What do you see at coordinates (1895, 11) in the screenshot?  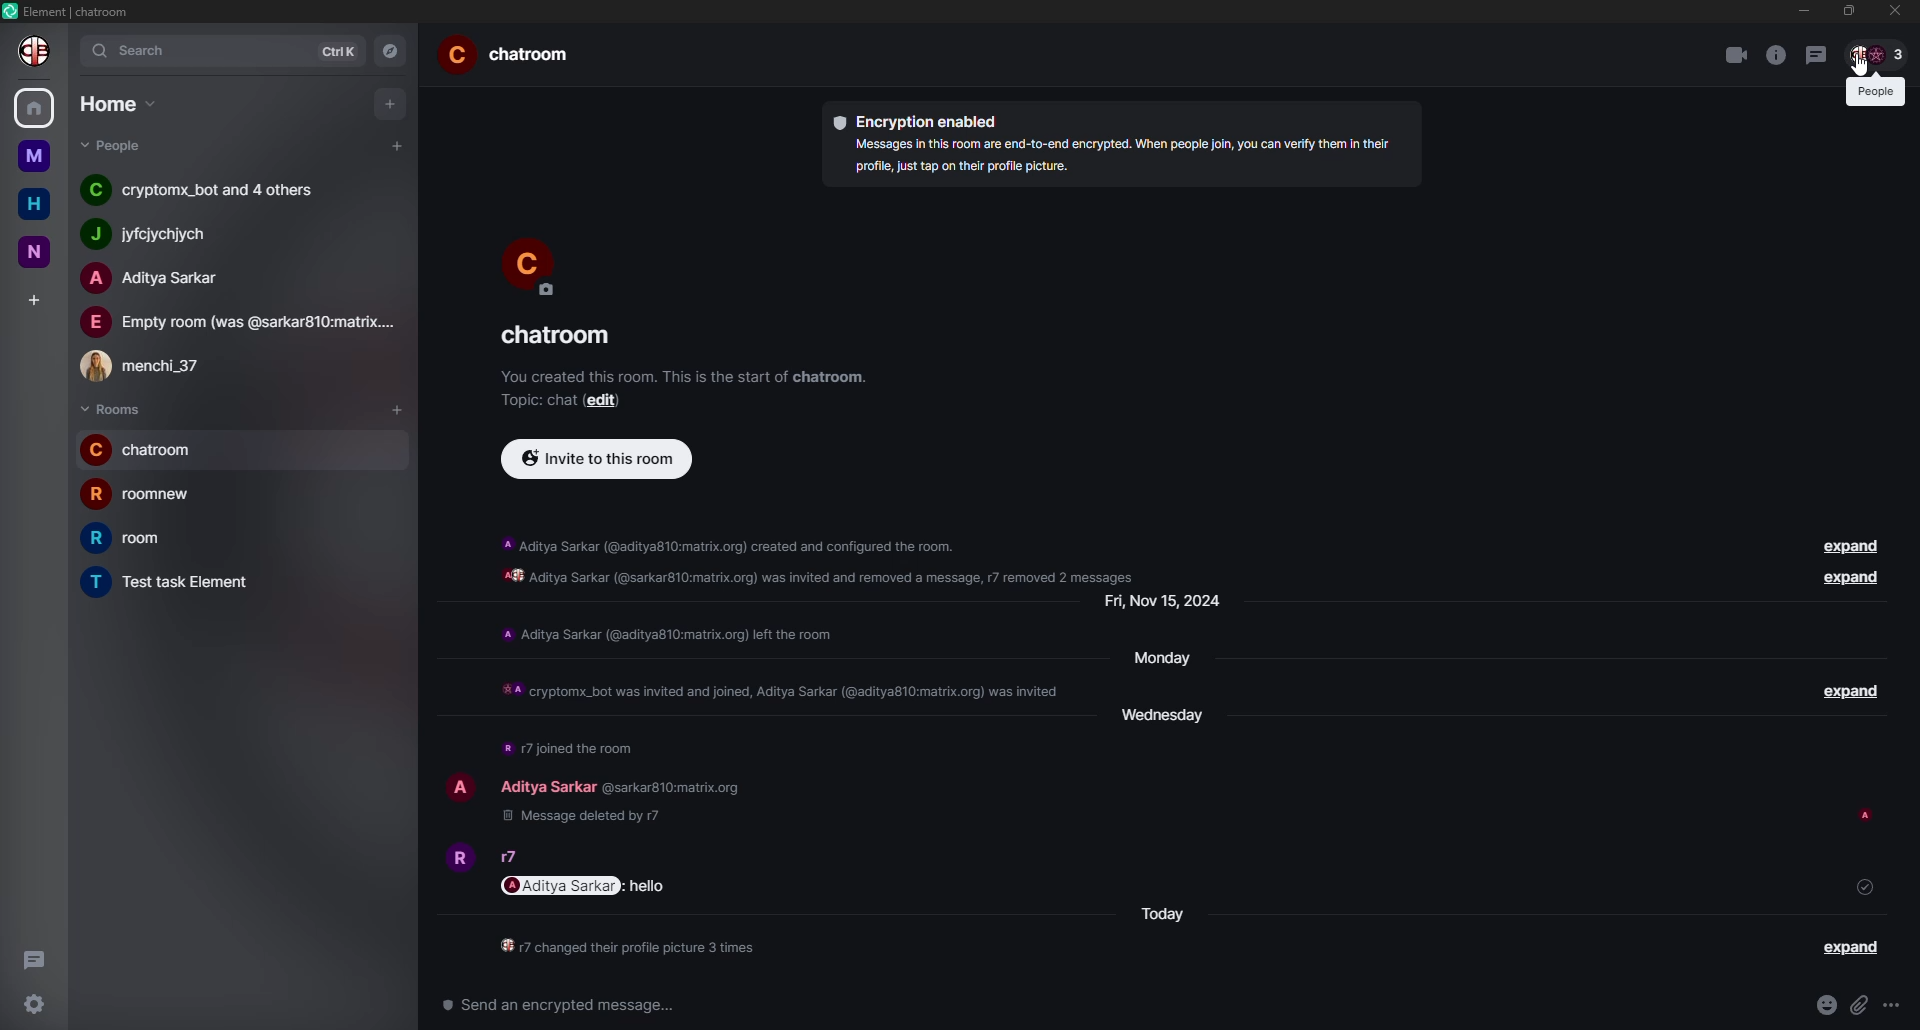 I see `close` at bounding box center [1895, 11].